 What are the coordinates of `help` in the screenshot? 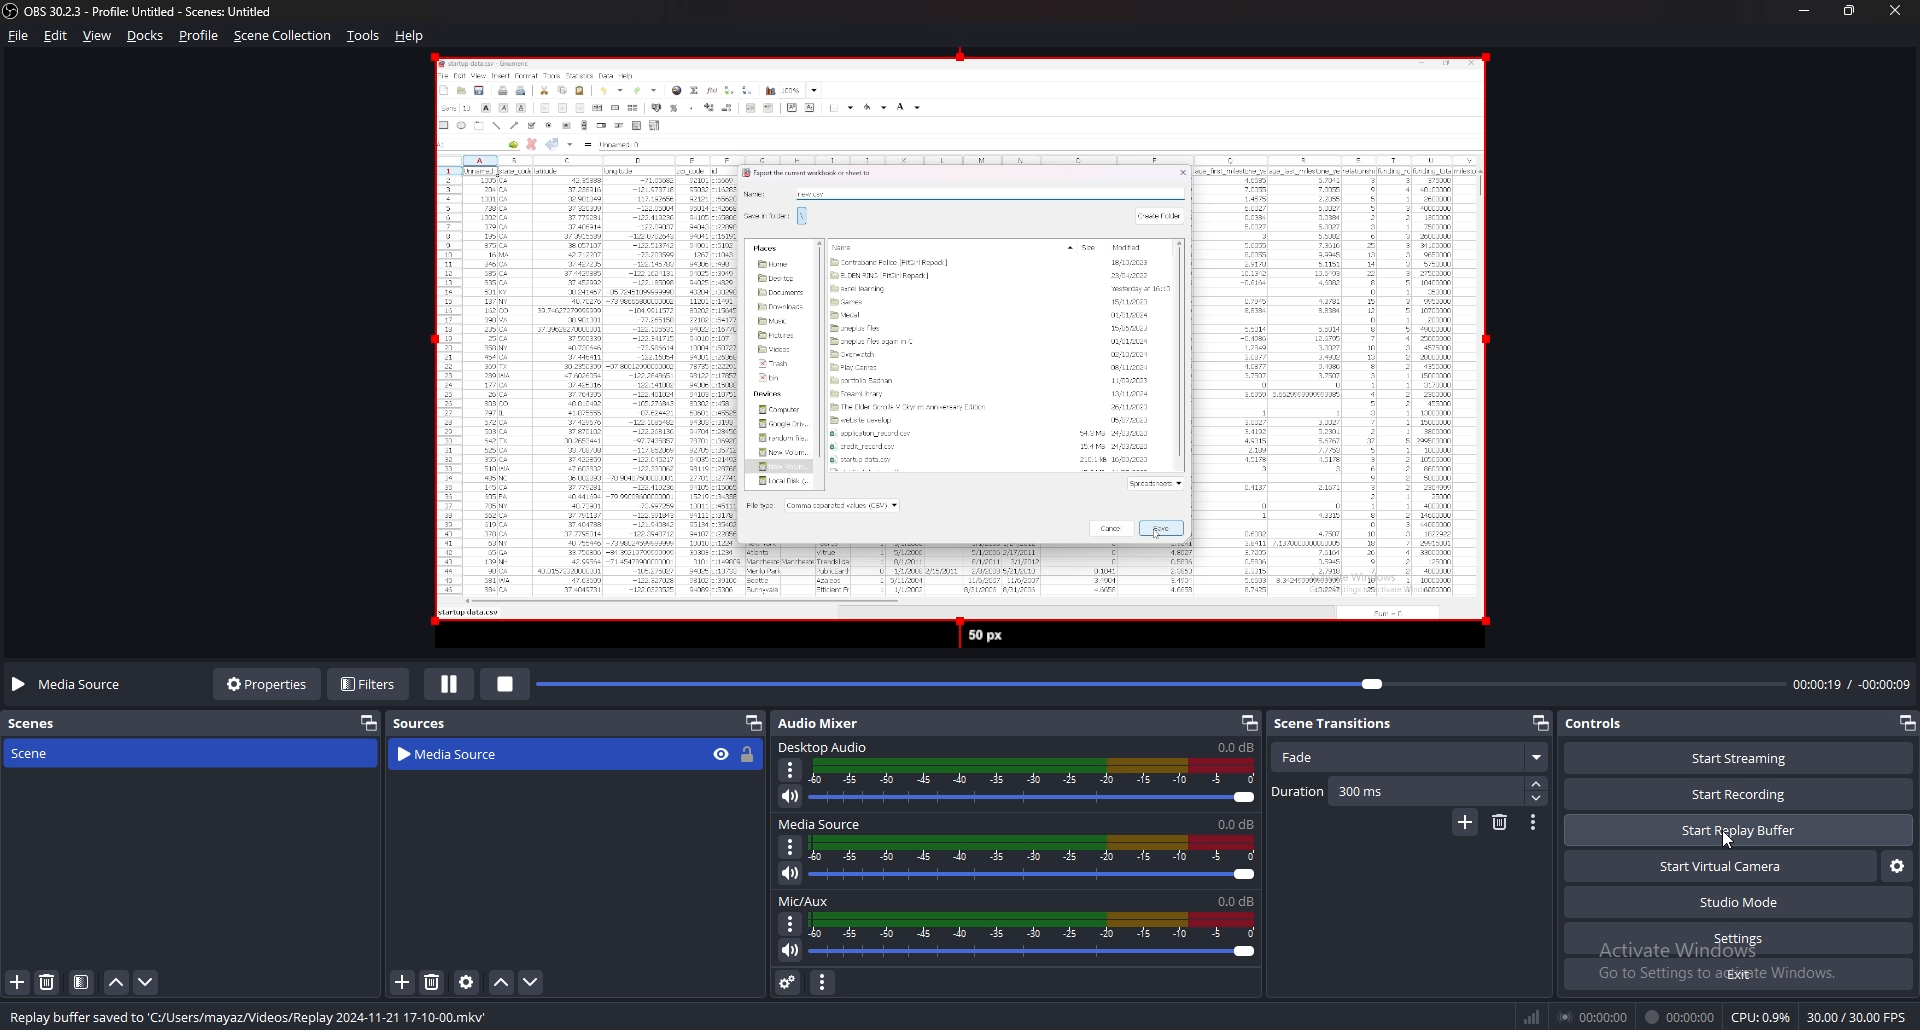 It's located at (412, 36).